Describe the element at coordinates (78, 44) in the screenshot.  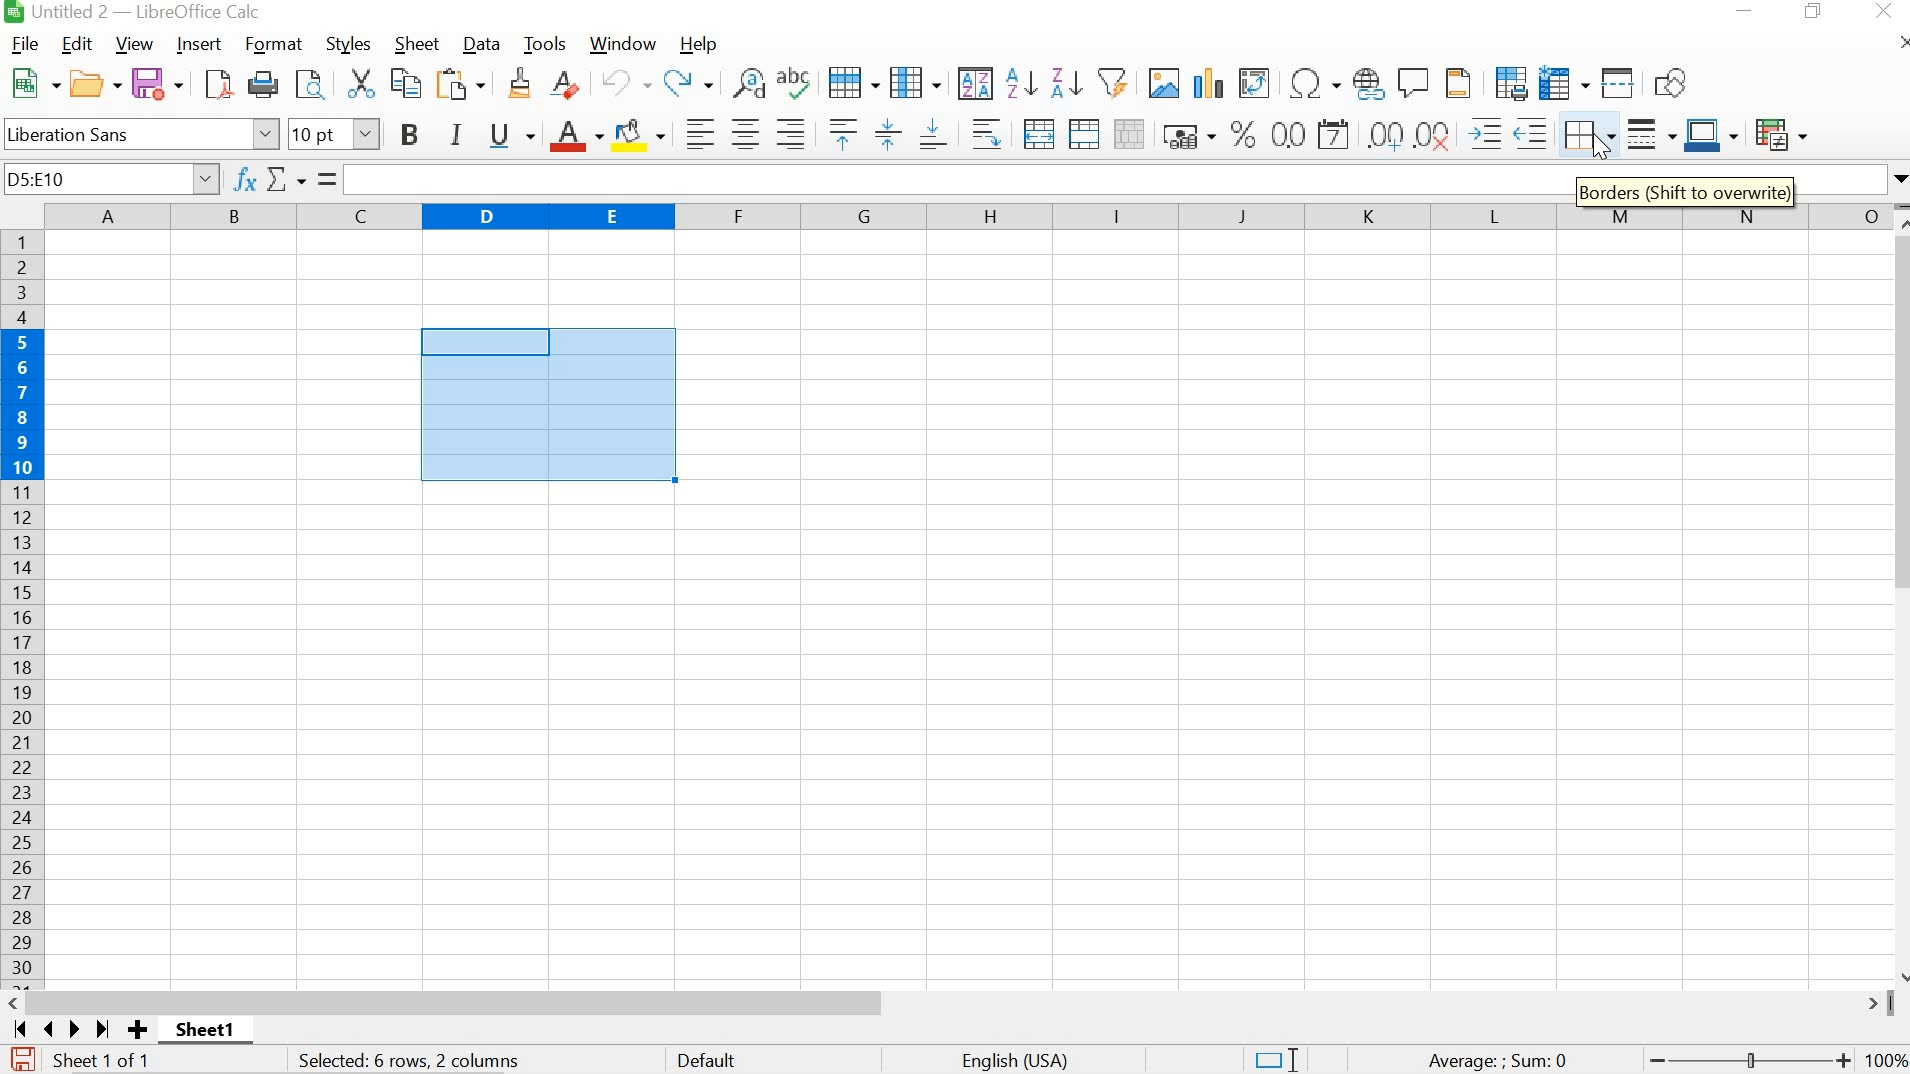
I see `EDIT` at that location.